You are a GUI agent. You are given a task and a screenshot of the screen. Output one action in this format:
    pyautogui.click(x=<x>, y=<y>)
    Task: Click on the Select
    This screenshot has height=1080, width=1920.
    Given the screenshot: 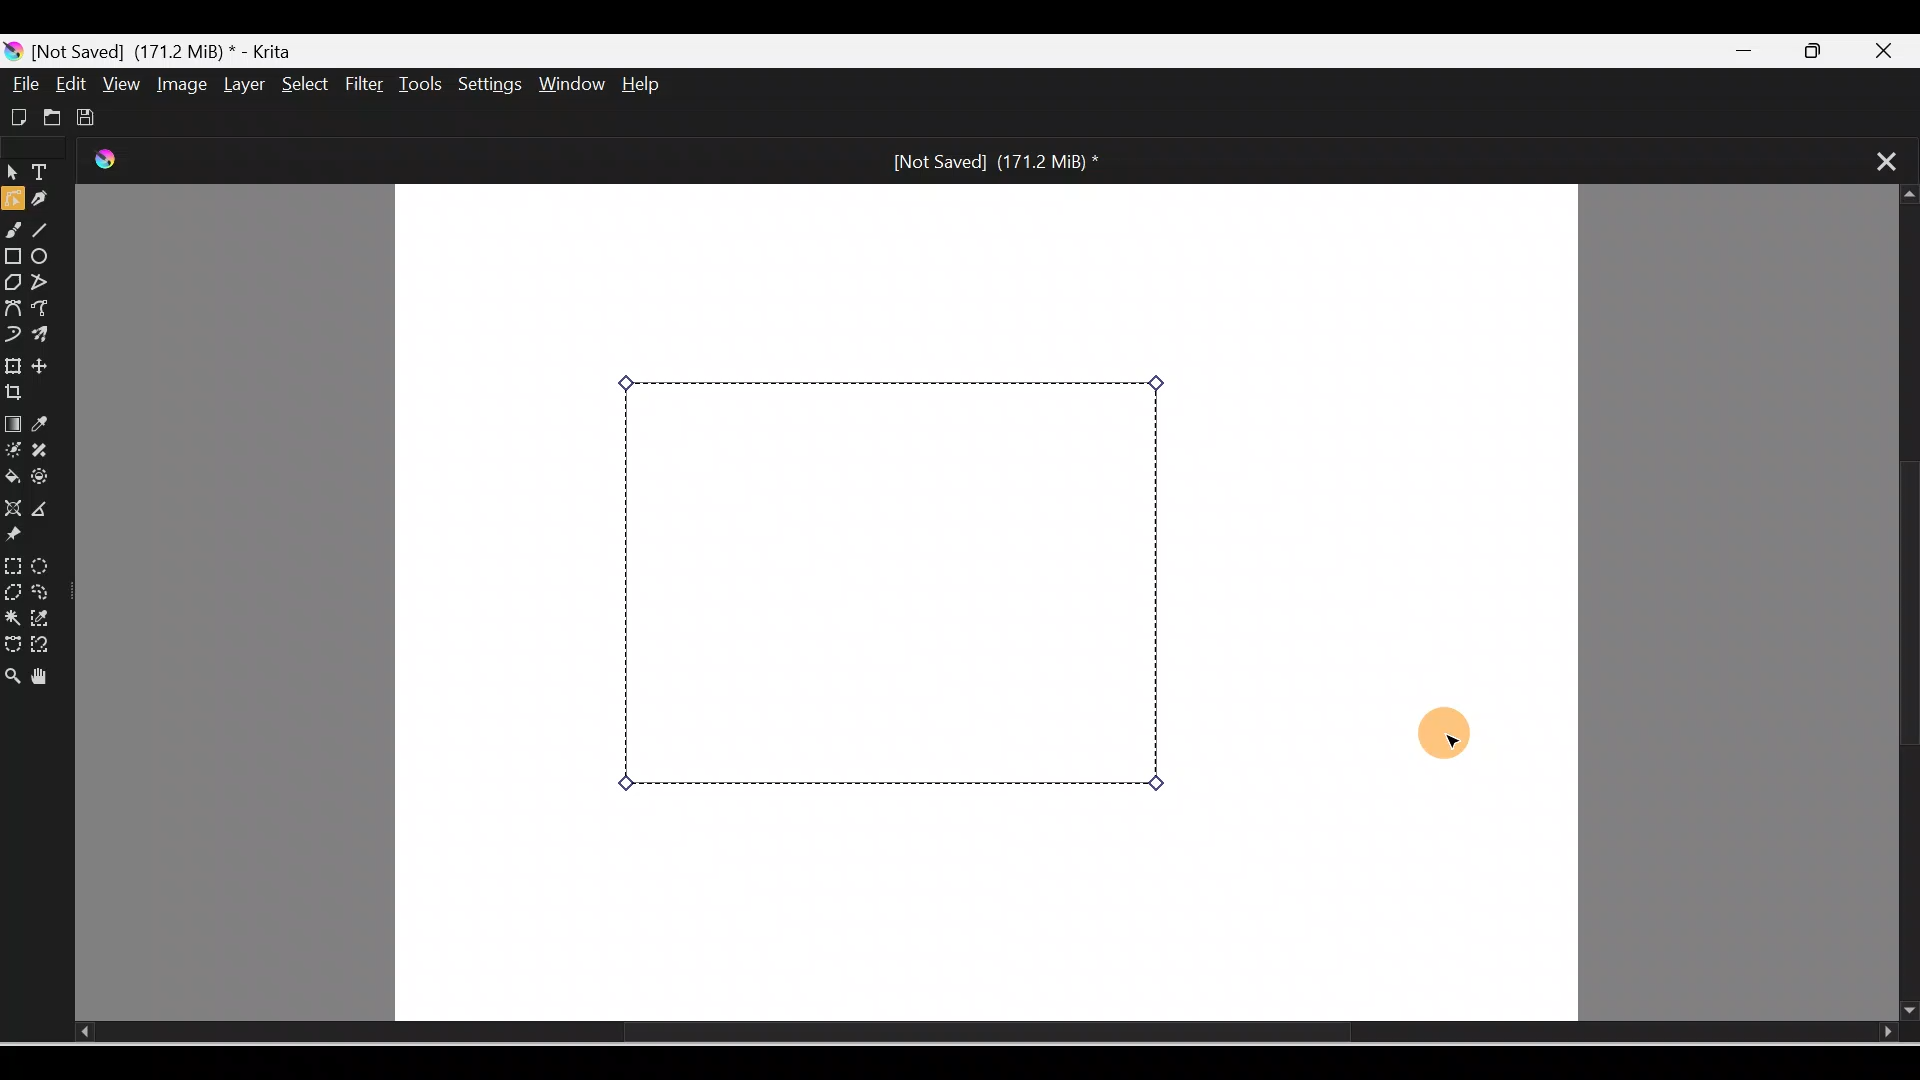 What is the action you would take?
    pyautogui.click(x=300, y=83)
    